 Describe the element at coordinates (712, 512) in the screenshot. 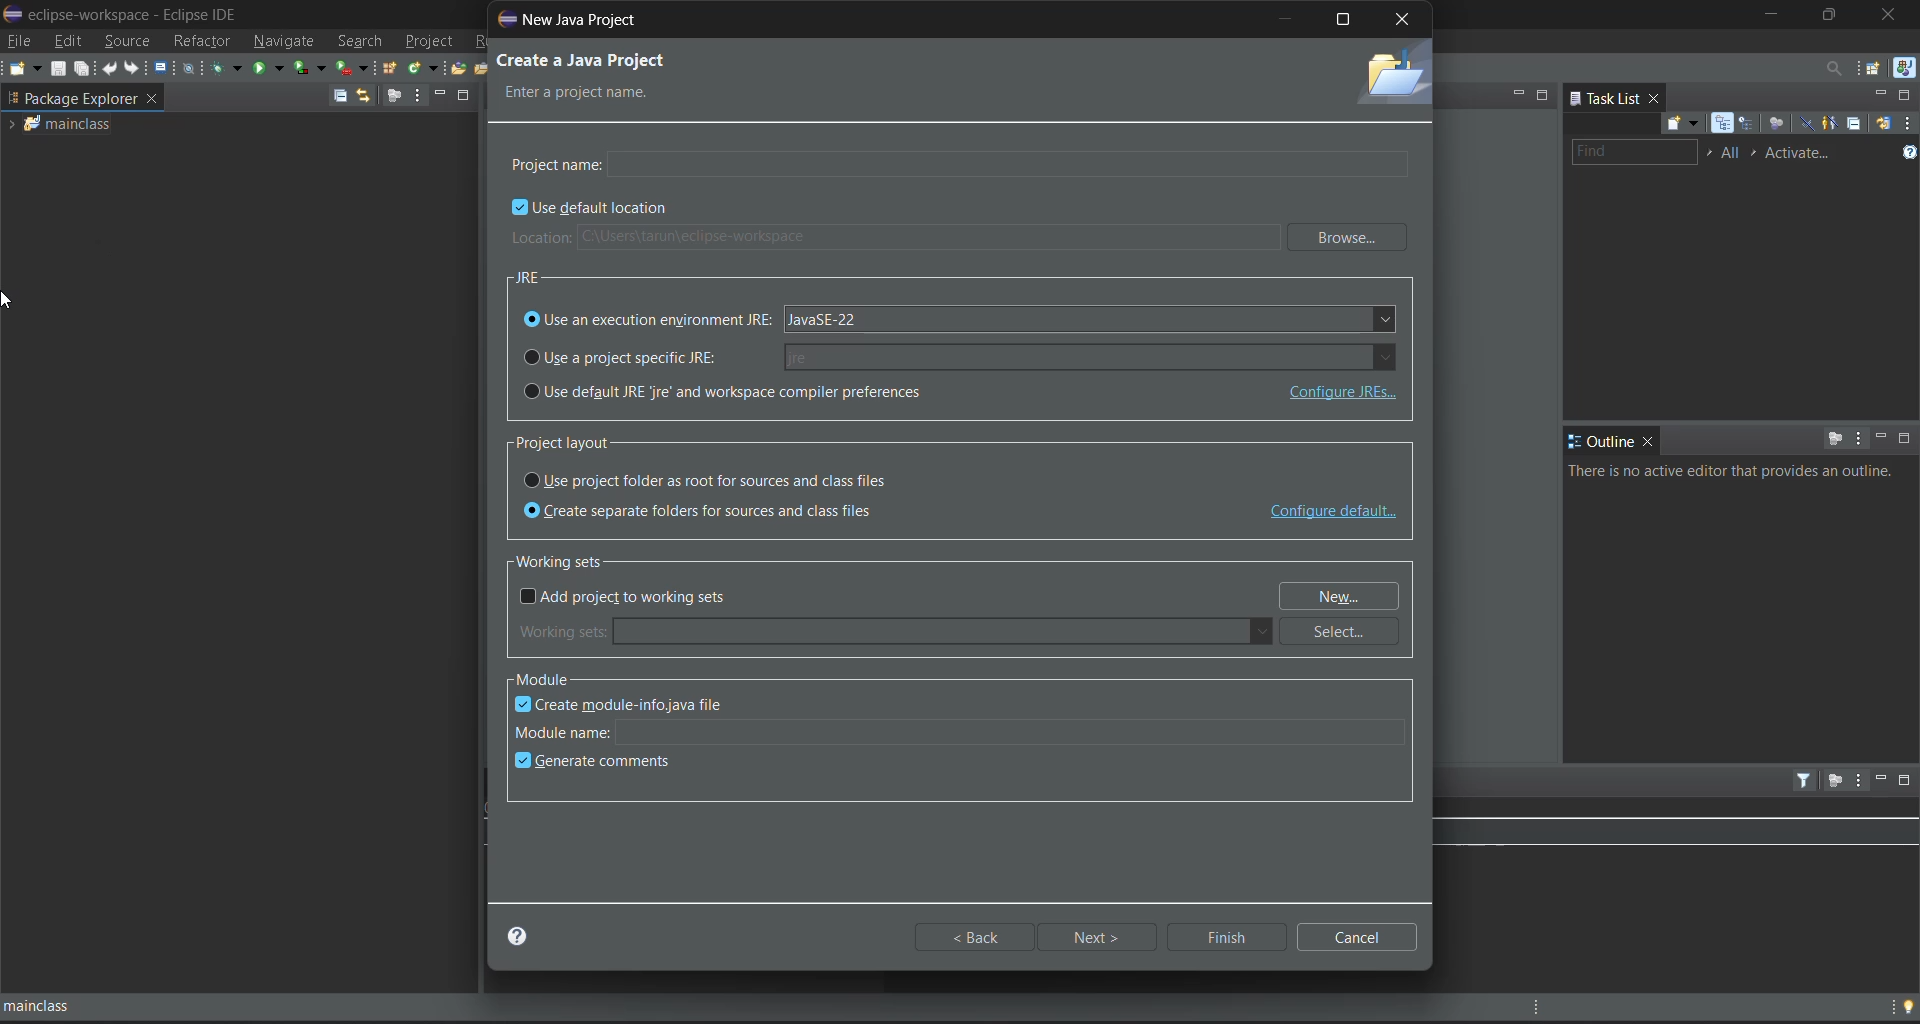

I see `create separate folders` at that location.